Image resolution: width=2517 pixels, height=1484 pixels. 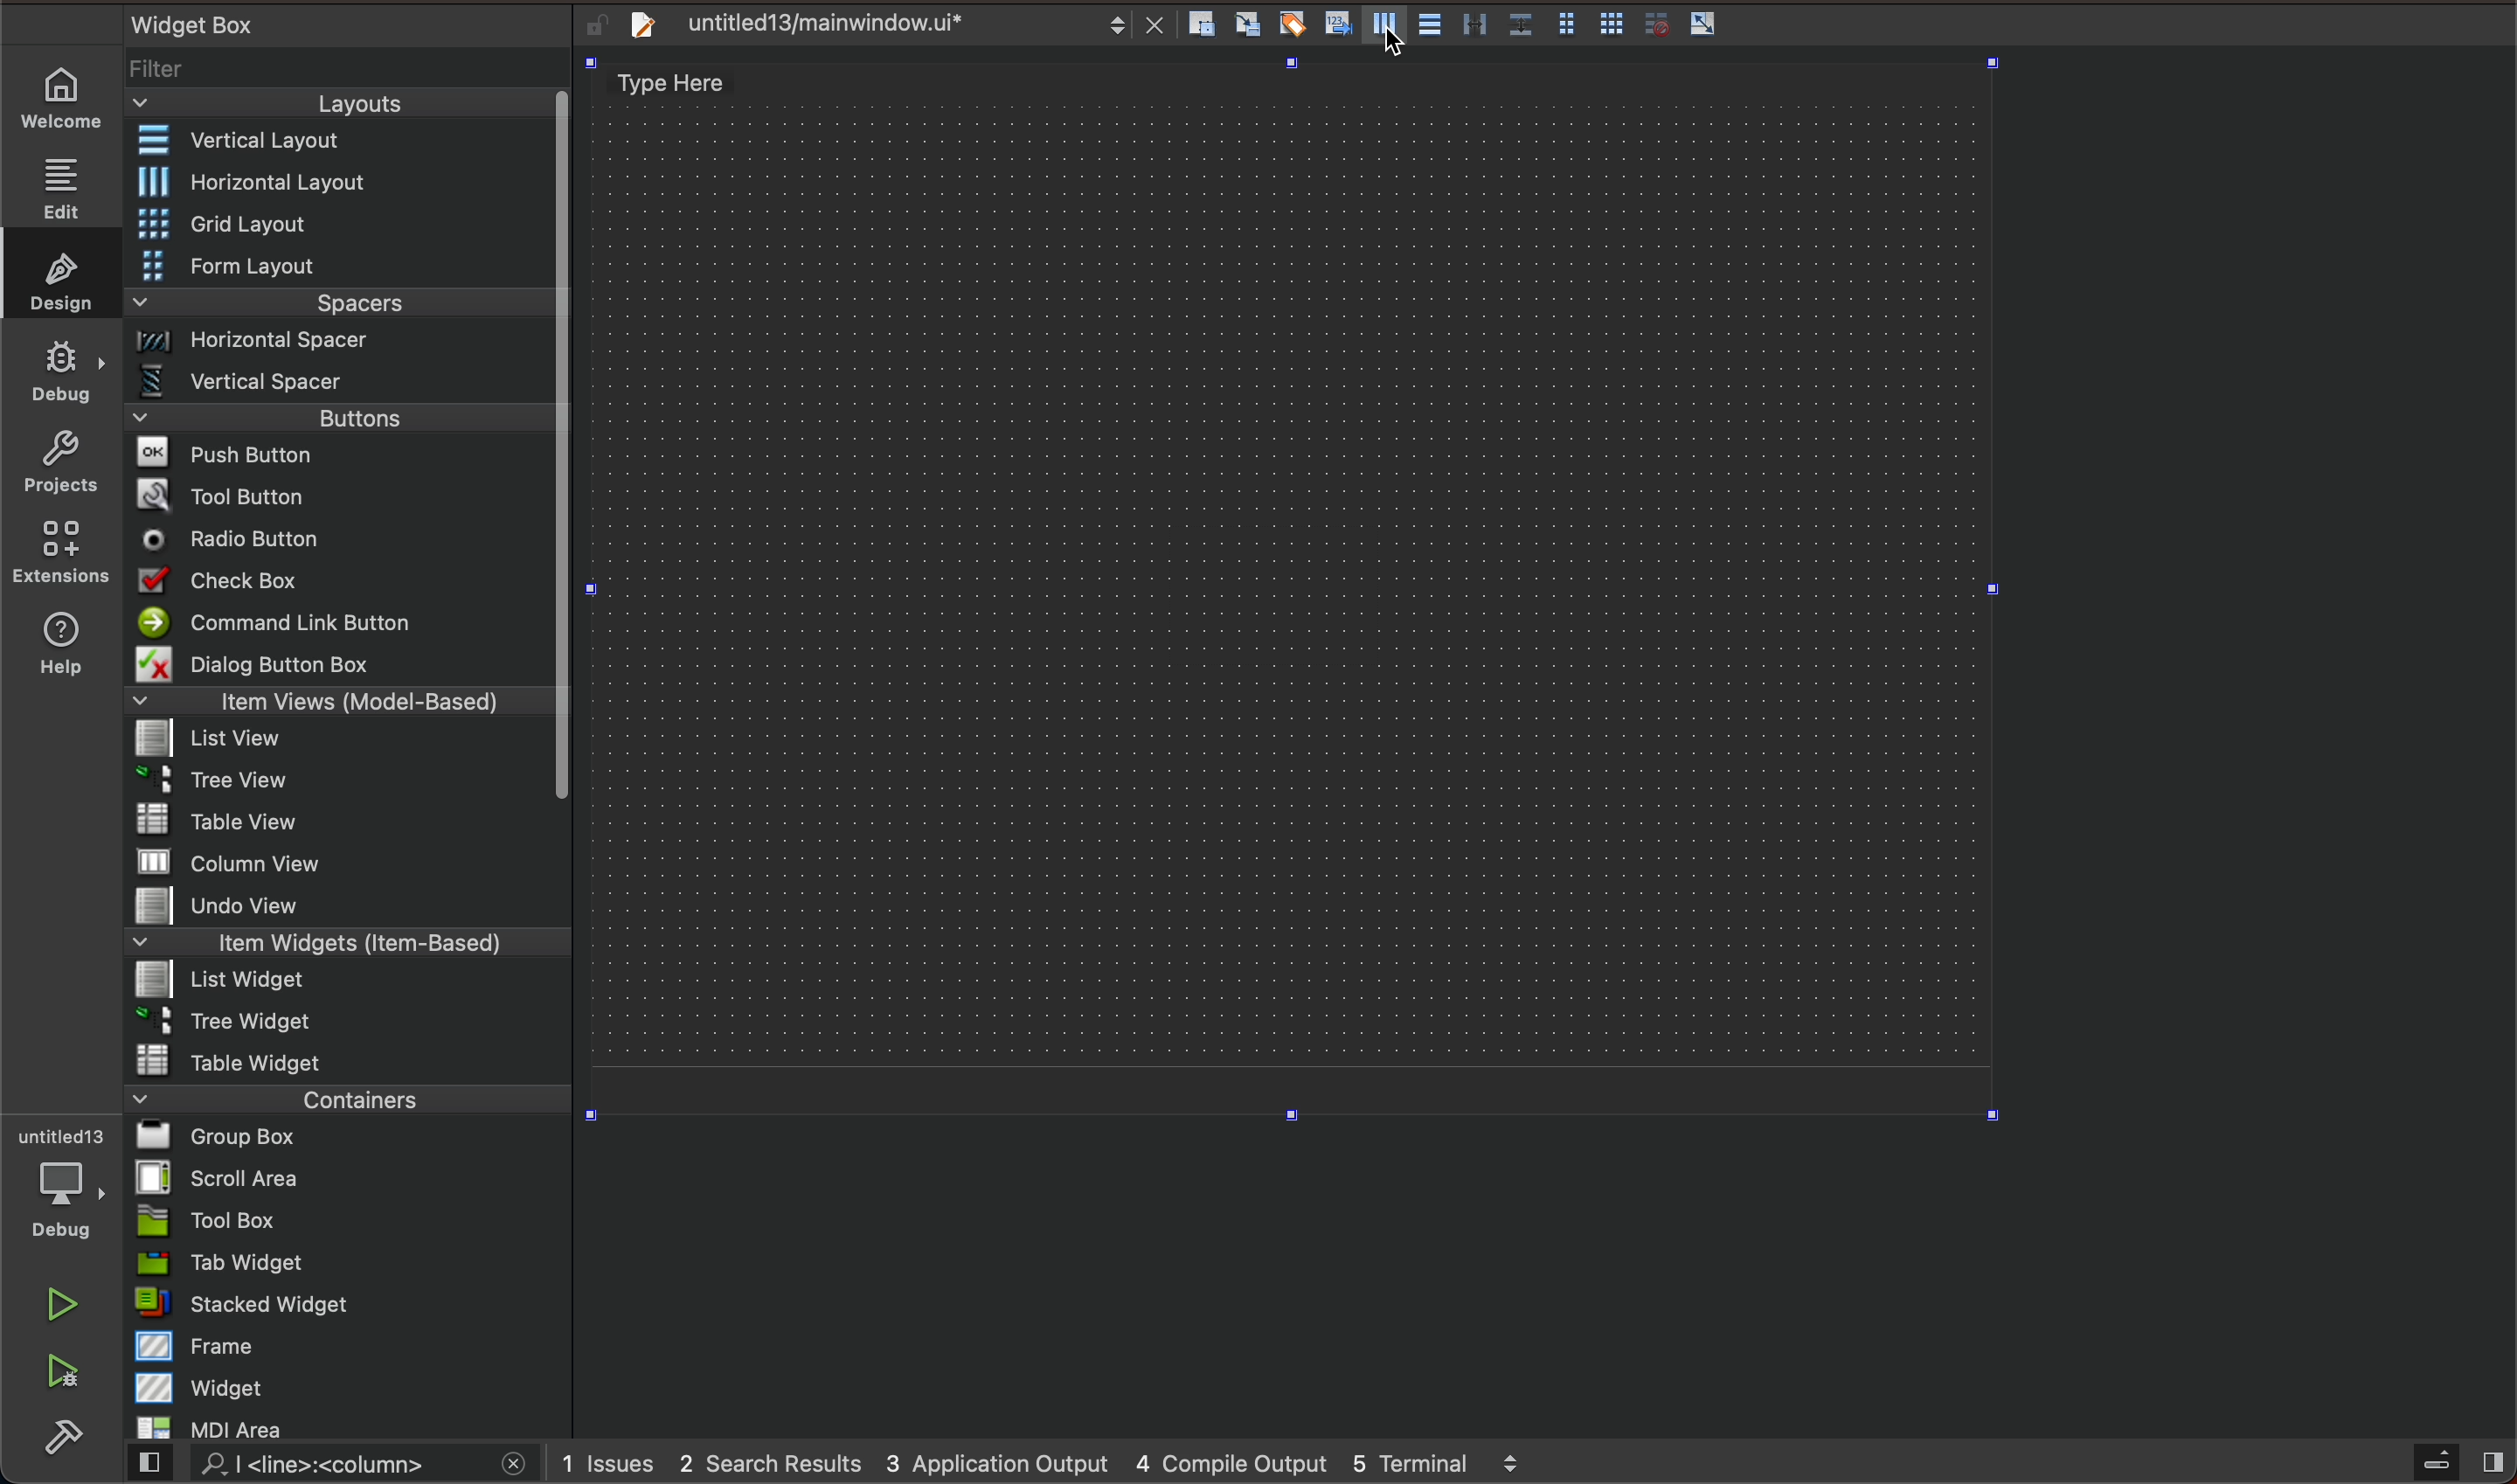 What do you see at coordinates (57, 1185) in the screenshot?
I see `debug` at bounding box center [57, 1185].